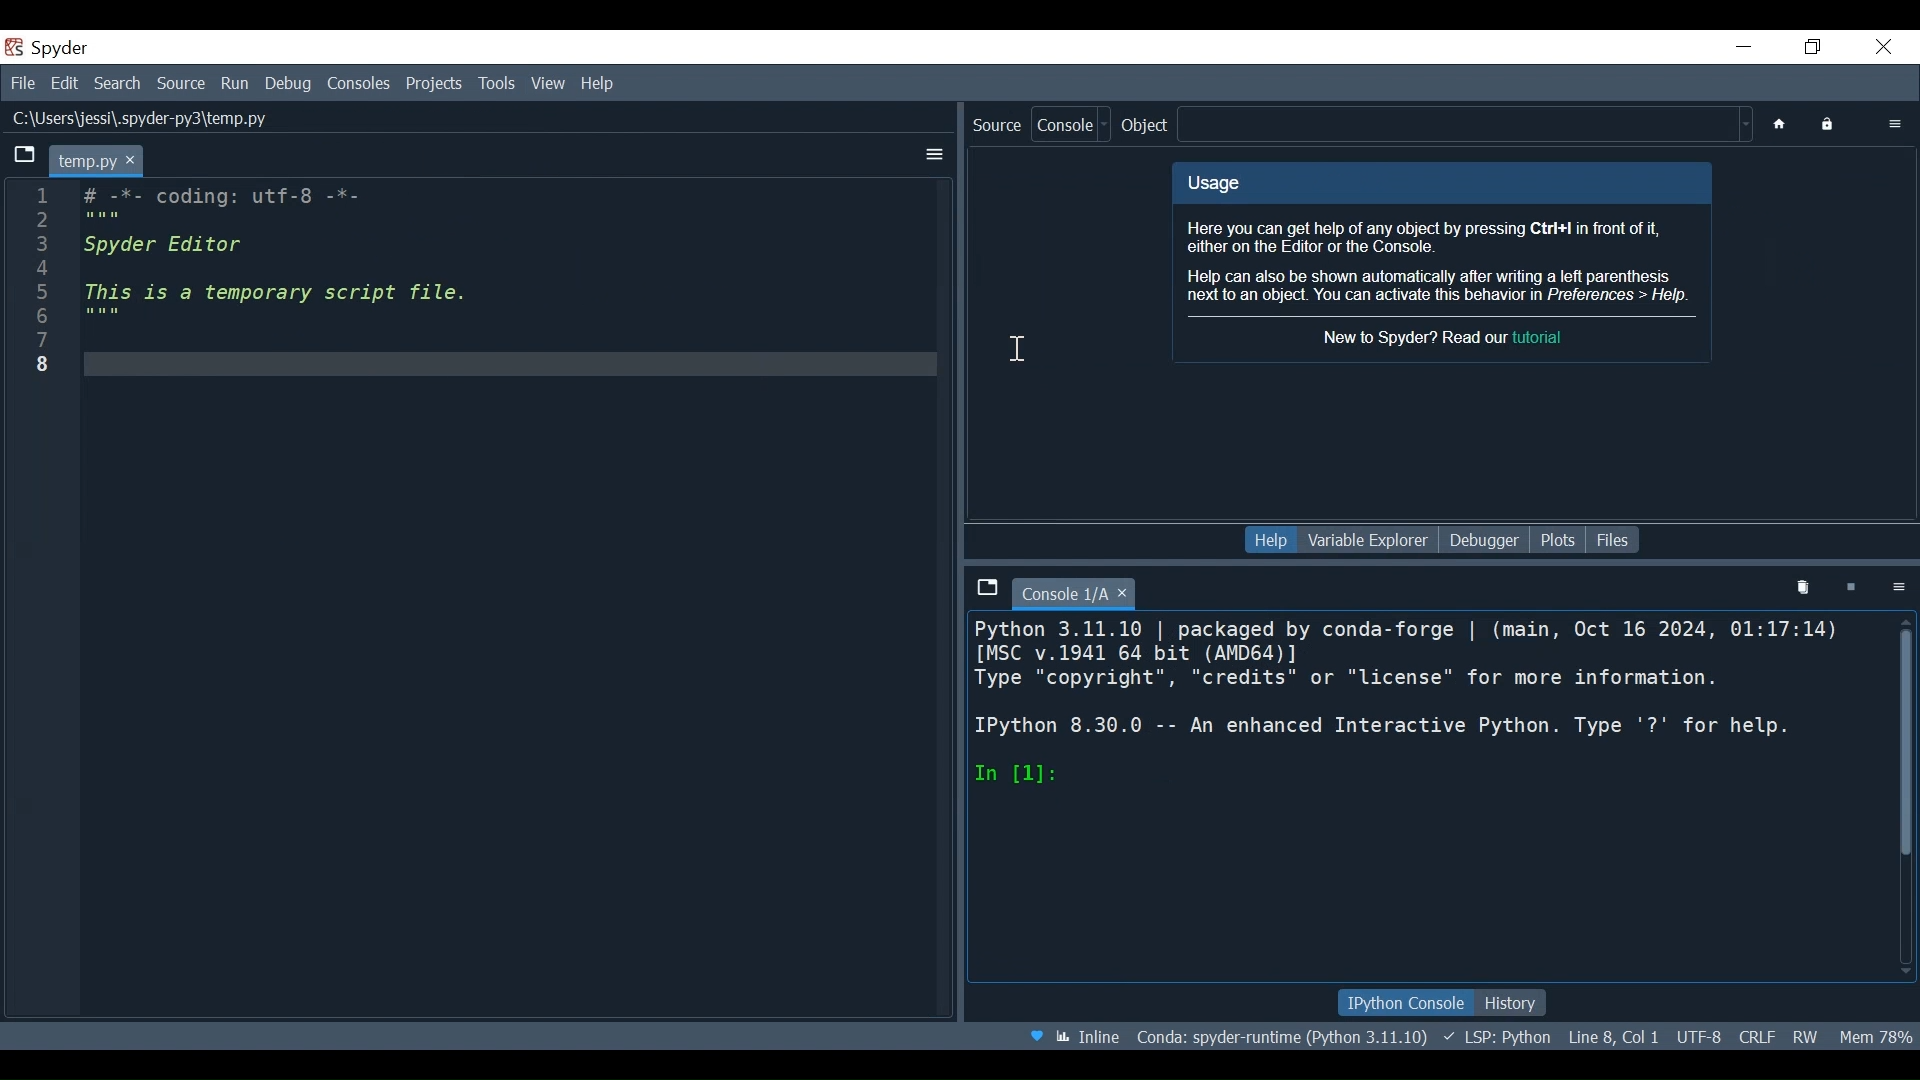  Describe the element at coordinates (1066, 125) in the screenshot. I see `Console` at that location.